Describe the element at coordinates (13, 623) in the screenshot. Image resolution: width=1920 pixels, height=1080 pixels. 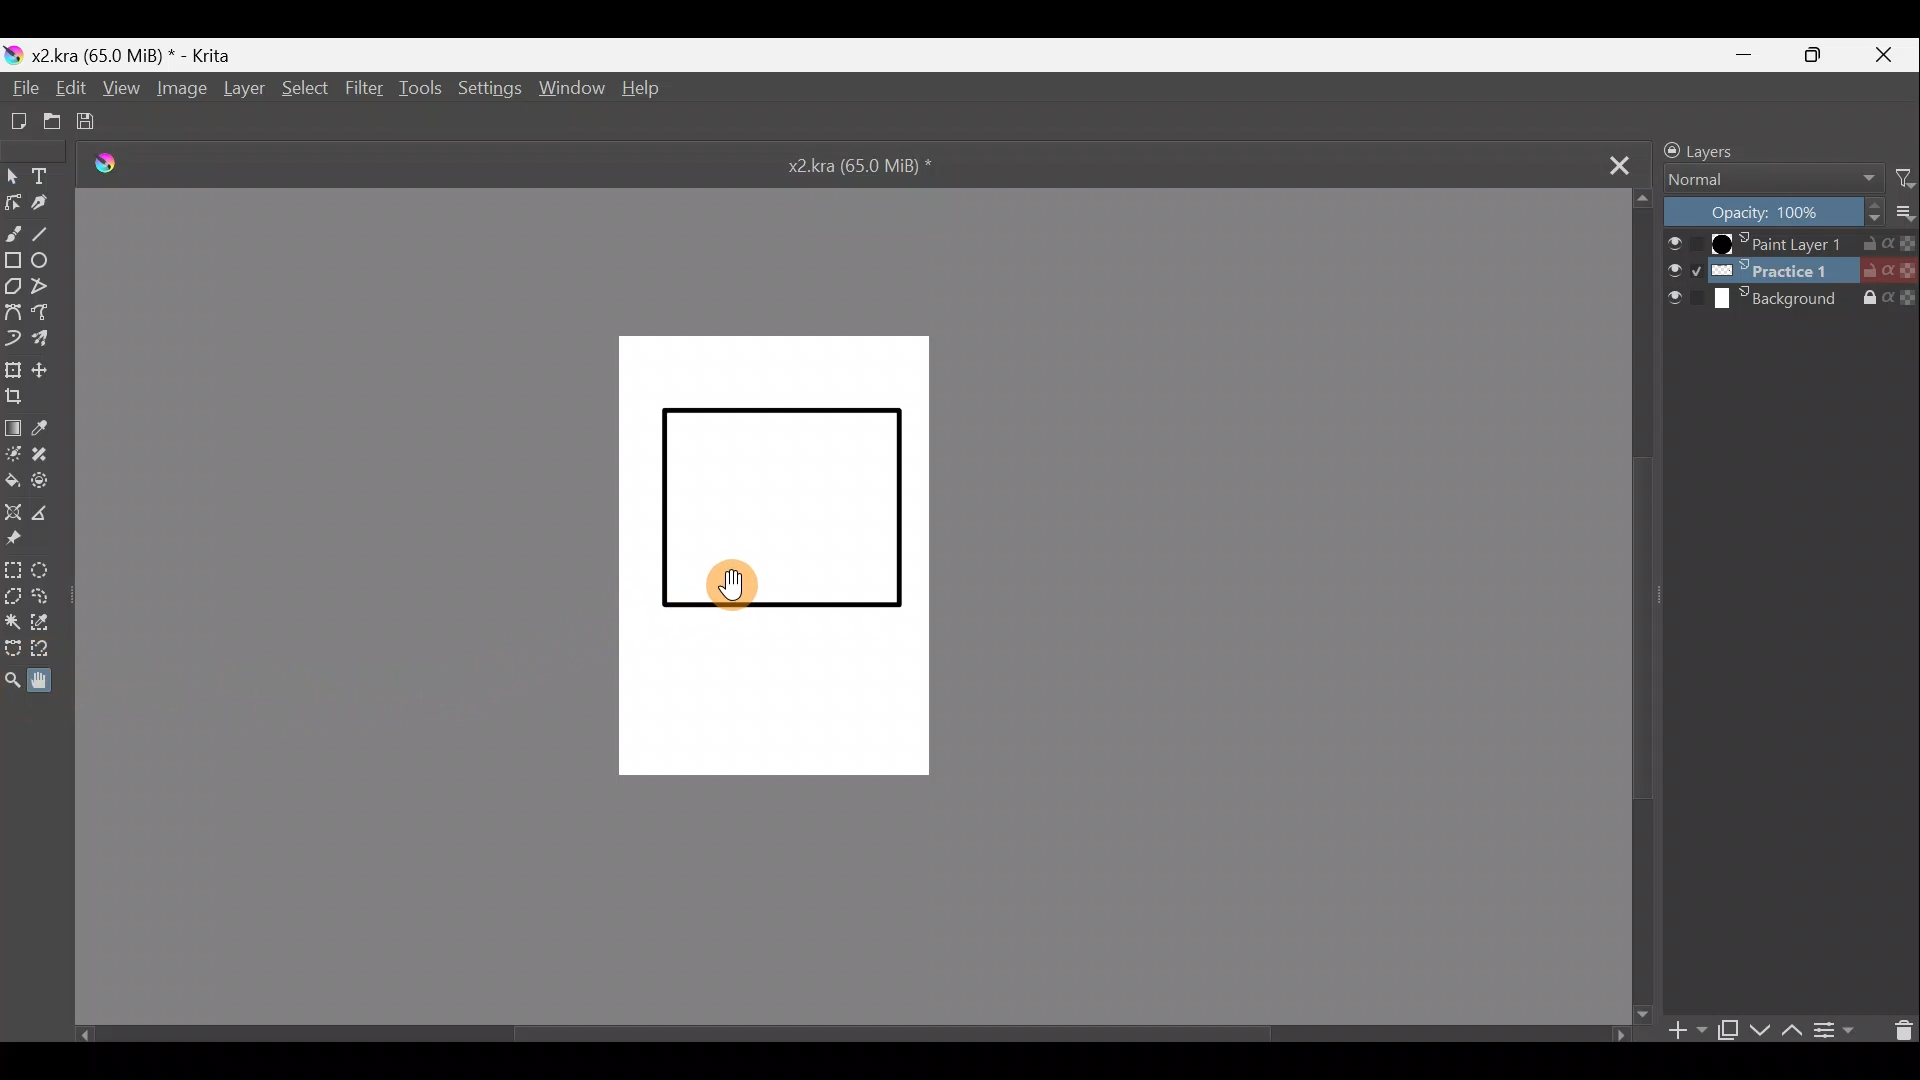
I see `Contiguous selection tool` at that location.